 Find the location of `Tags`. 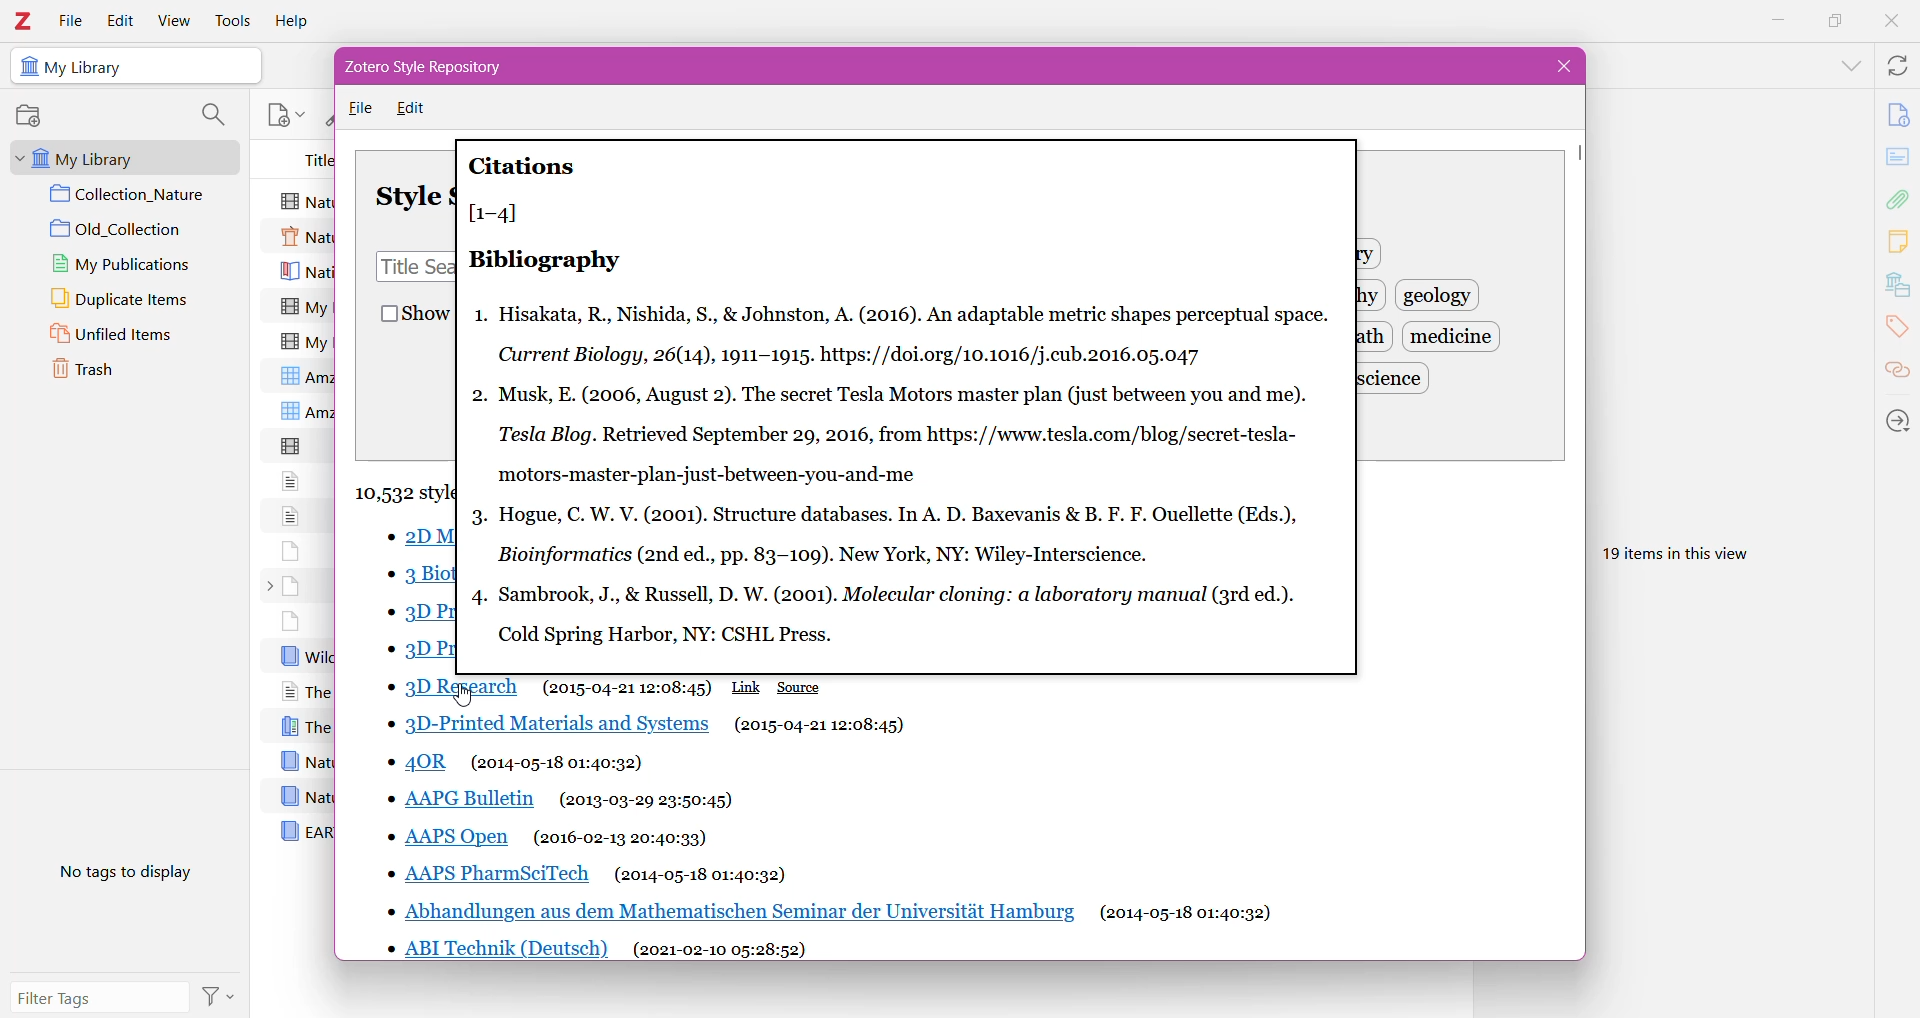

Tags is located at coordinates (1898, 330).